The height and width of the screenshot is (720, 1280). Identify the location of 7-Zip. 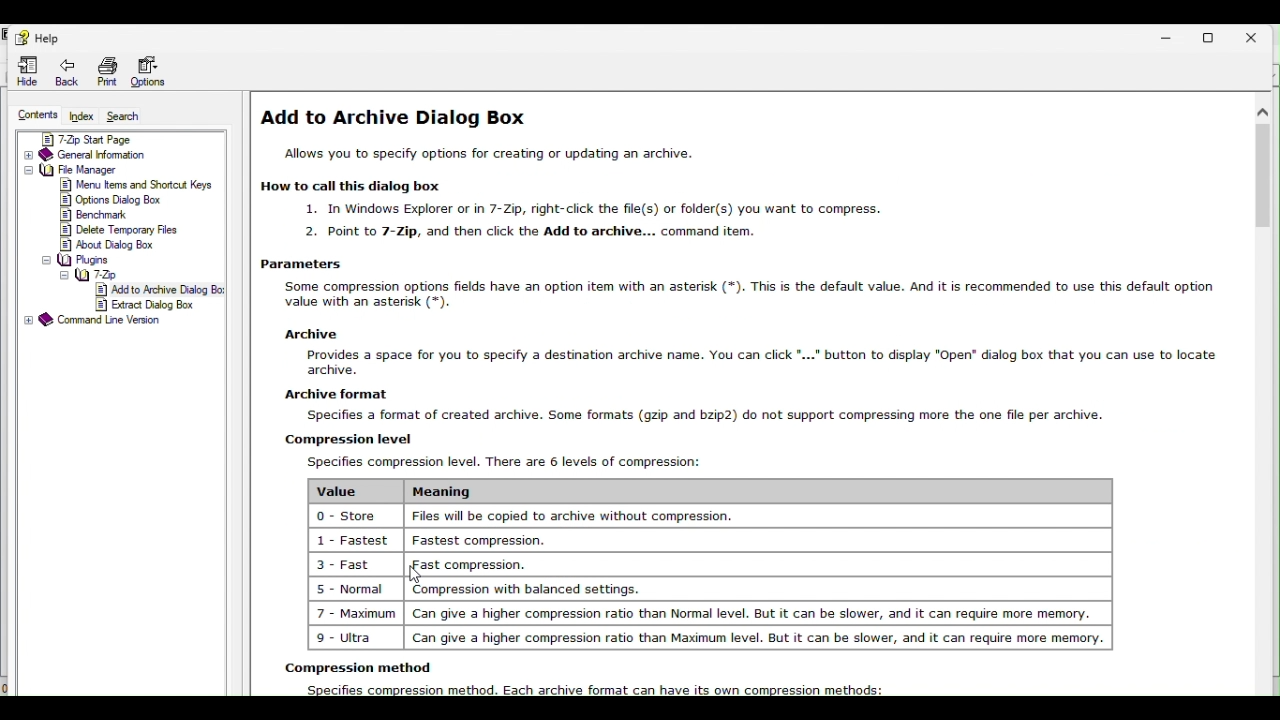
(91, 275).